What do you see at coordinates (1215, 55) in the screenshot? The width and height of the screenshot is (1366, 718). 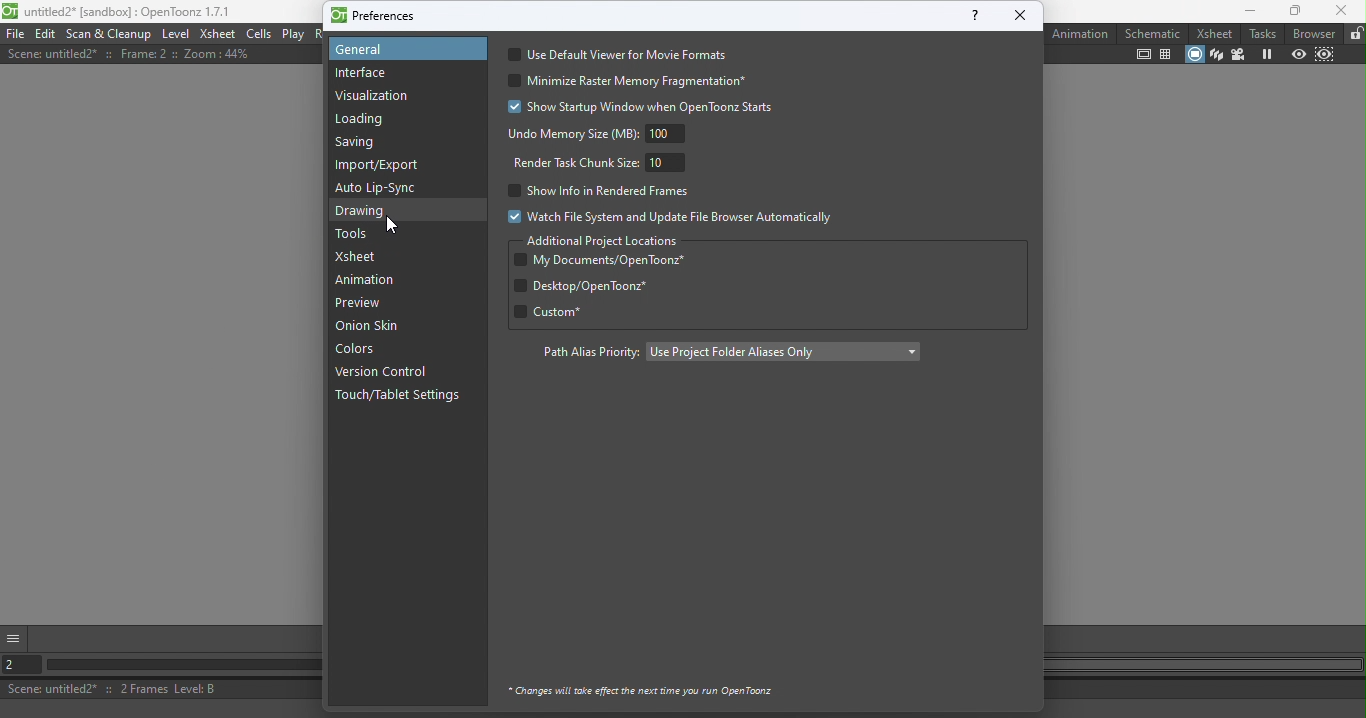 I see `3D View` at bounding box center [1215, 55].